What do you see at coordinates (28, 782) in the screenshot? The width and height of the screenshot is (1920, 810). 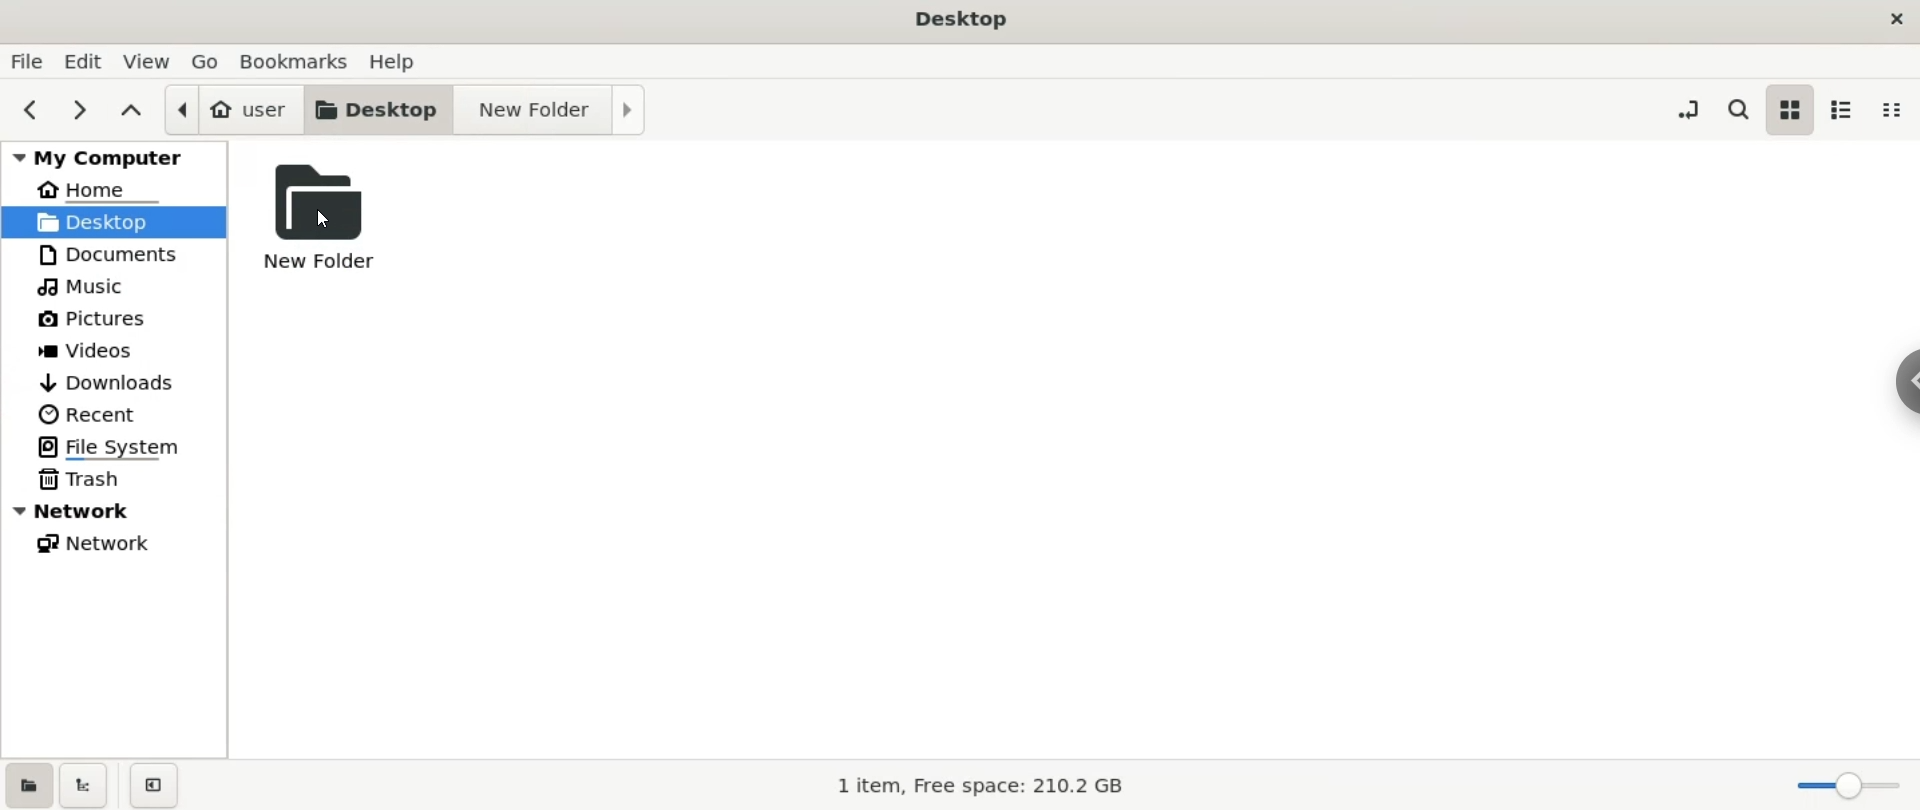 I see `show places` at bounding box center [28, 782].